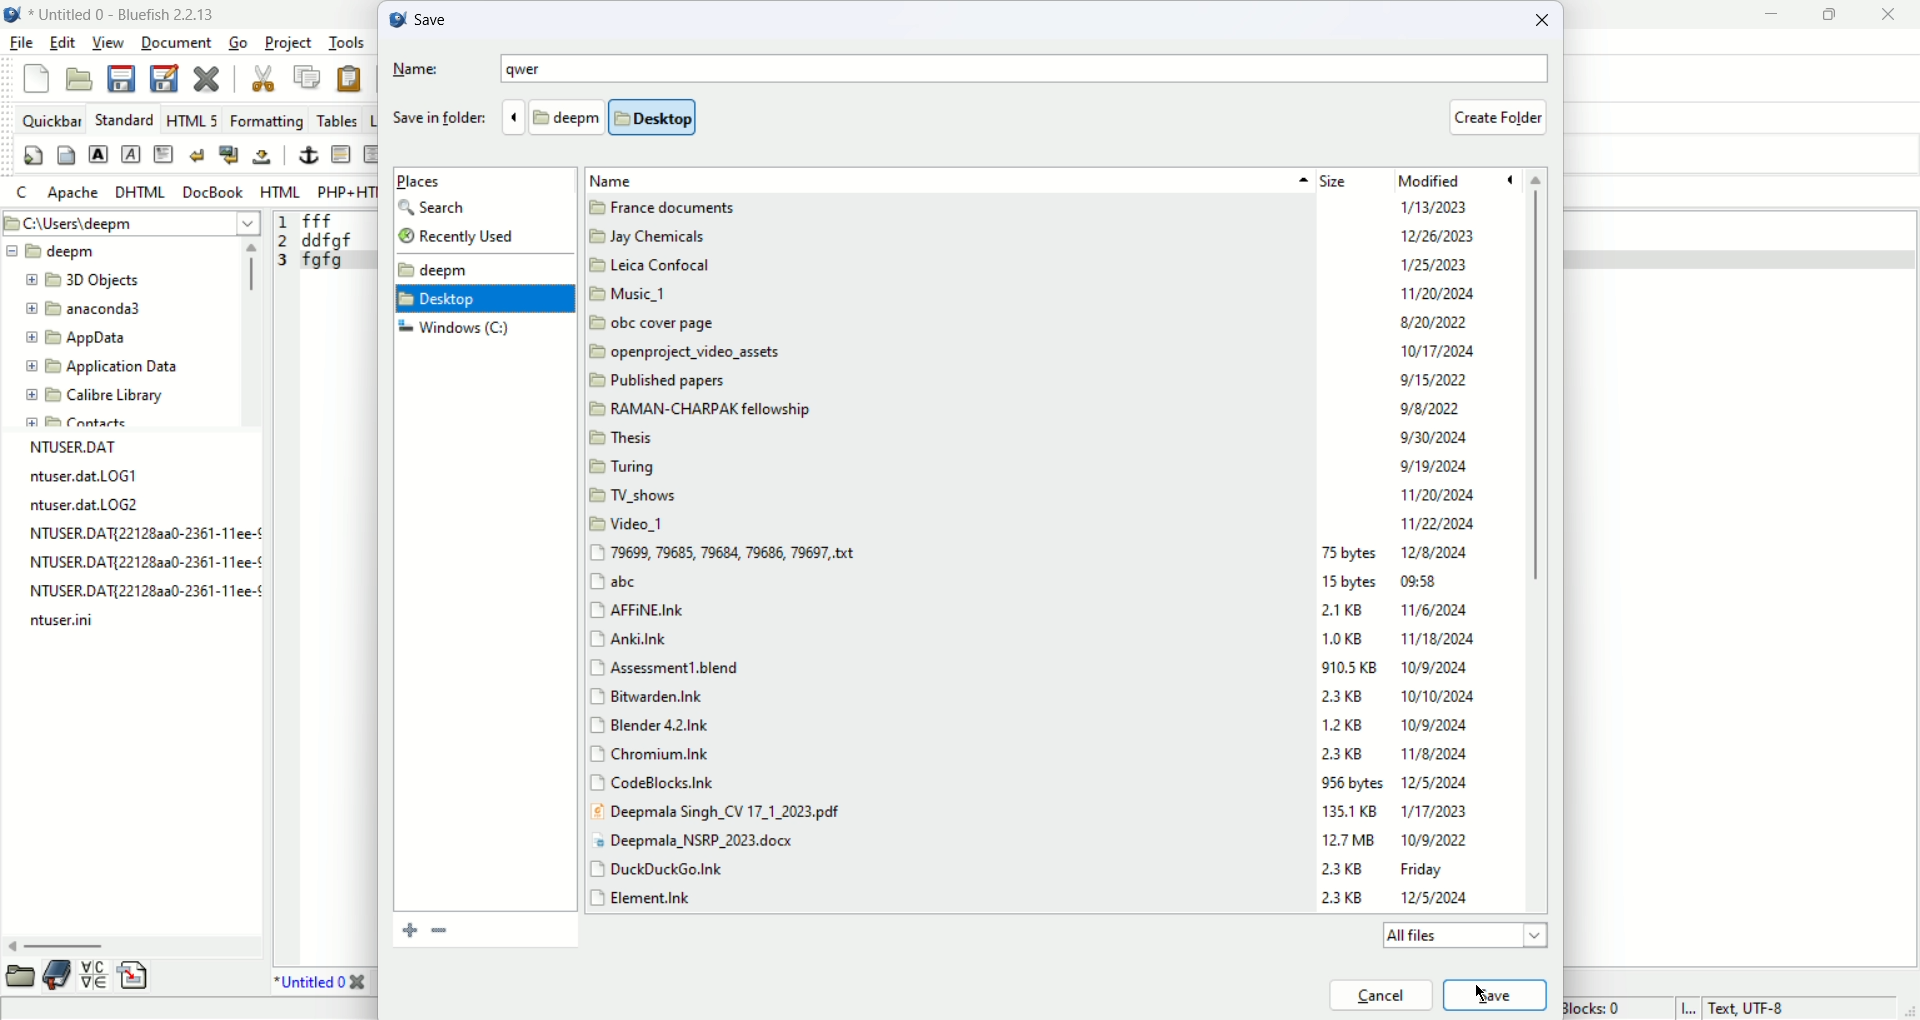 The image size is (1920, 1020). Describe the element at coordinates (1767, 15) in the screenshot. I see `minimize` at that location.